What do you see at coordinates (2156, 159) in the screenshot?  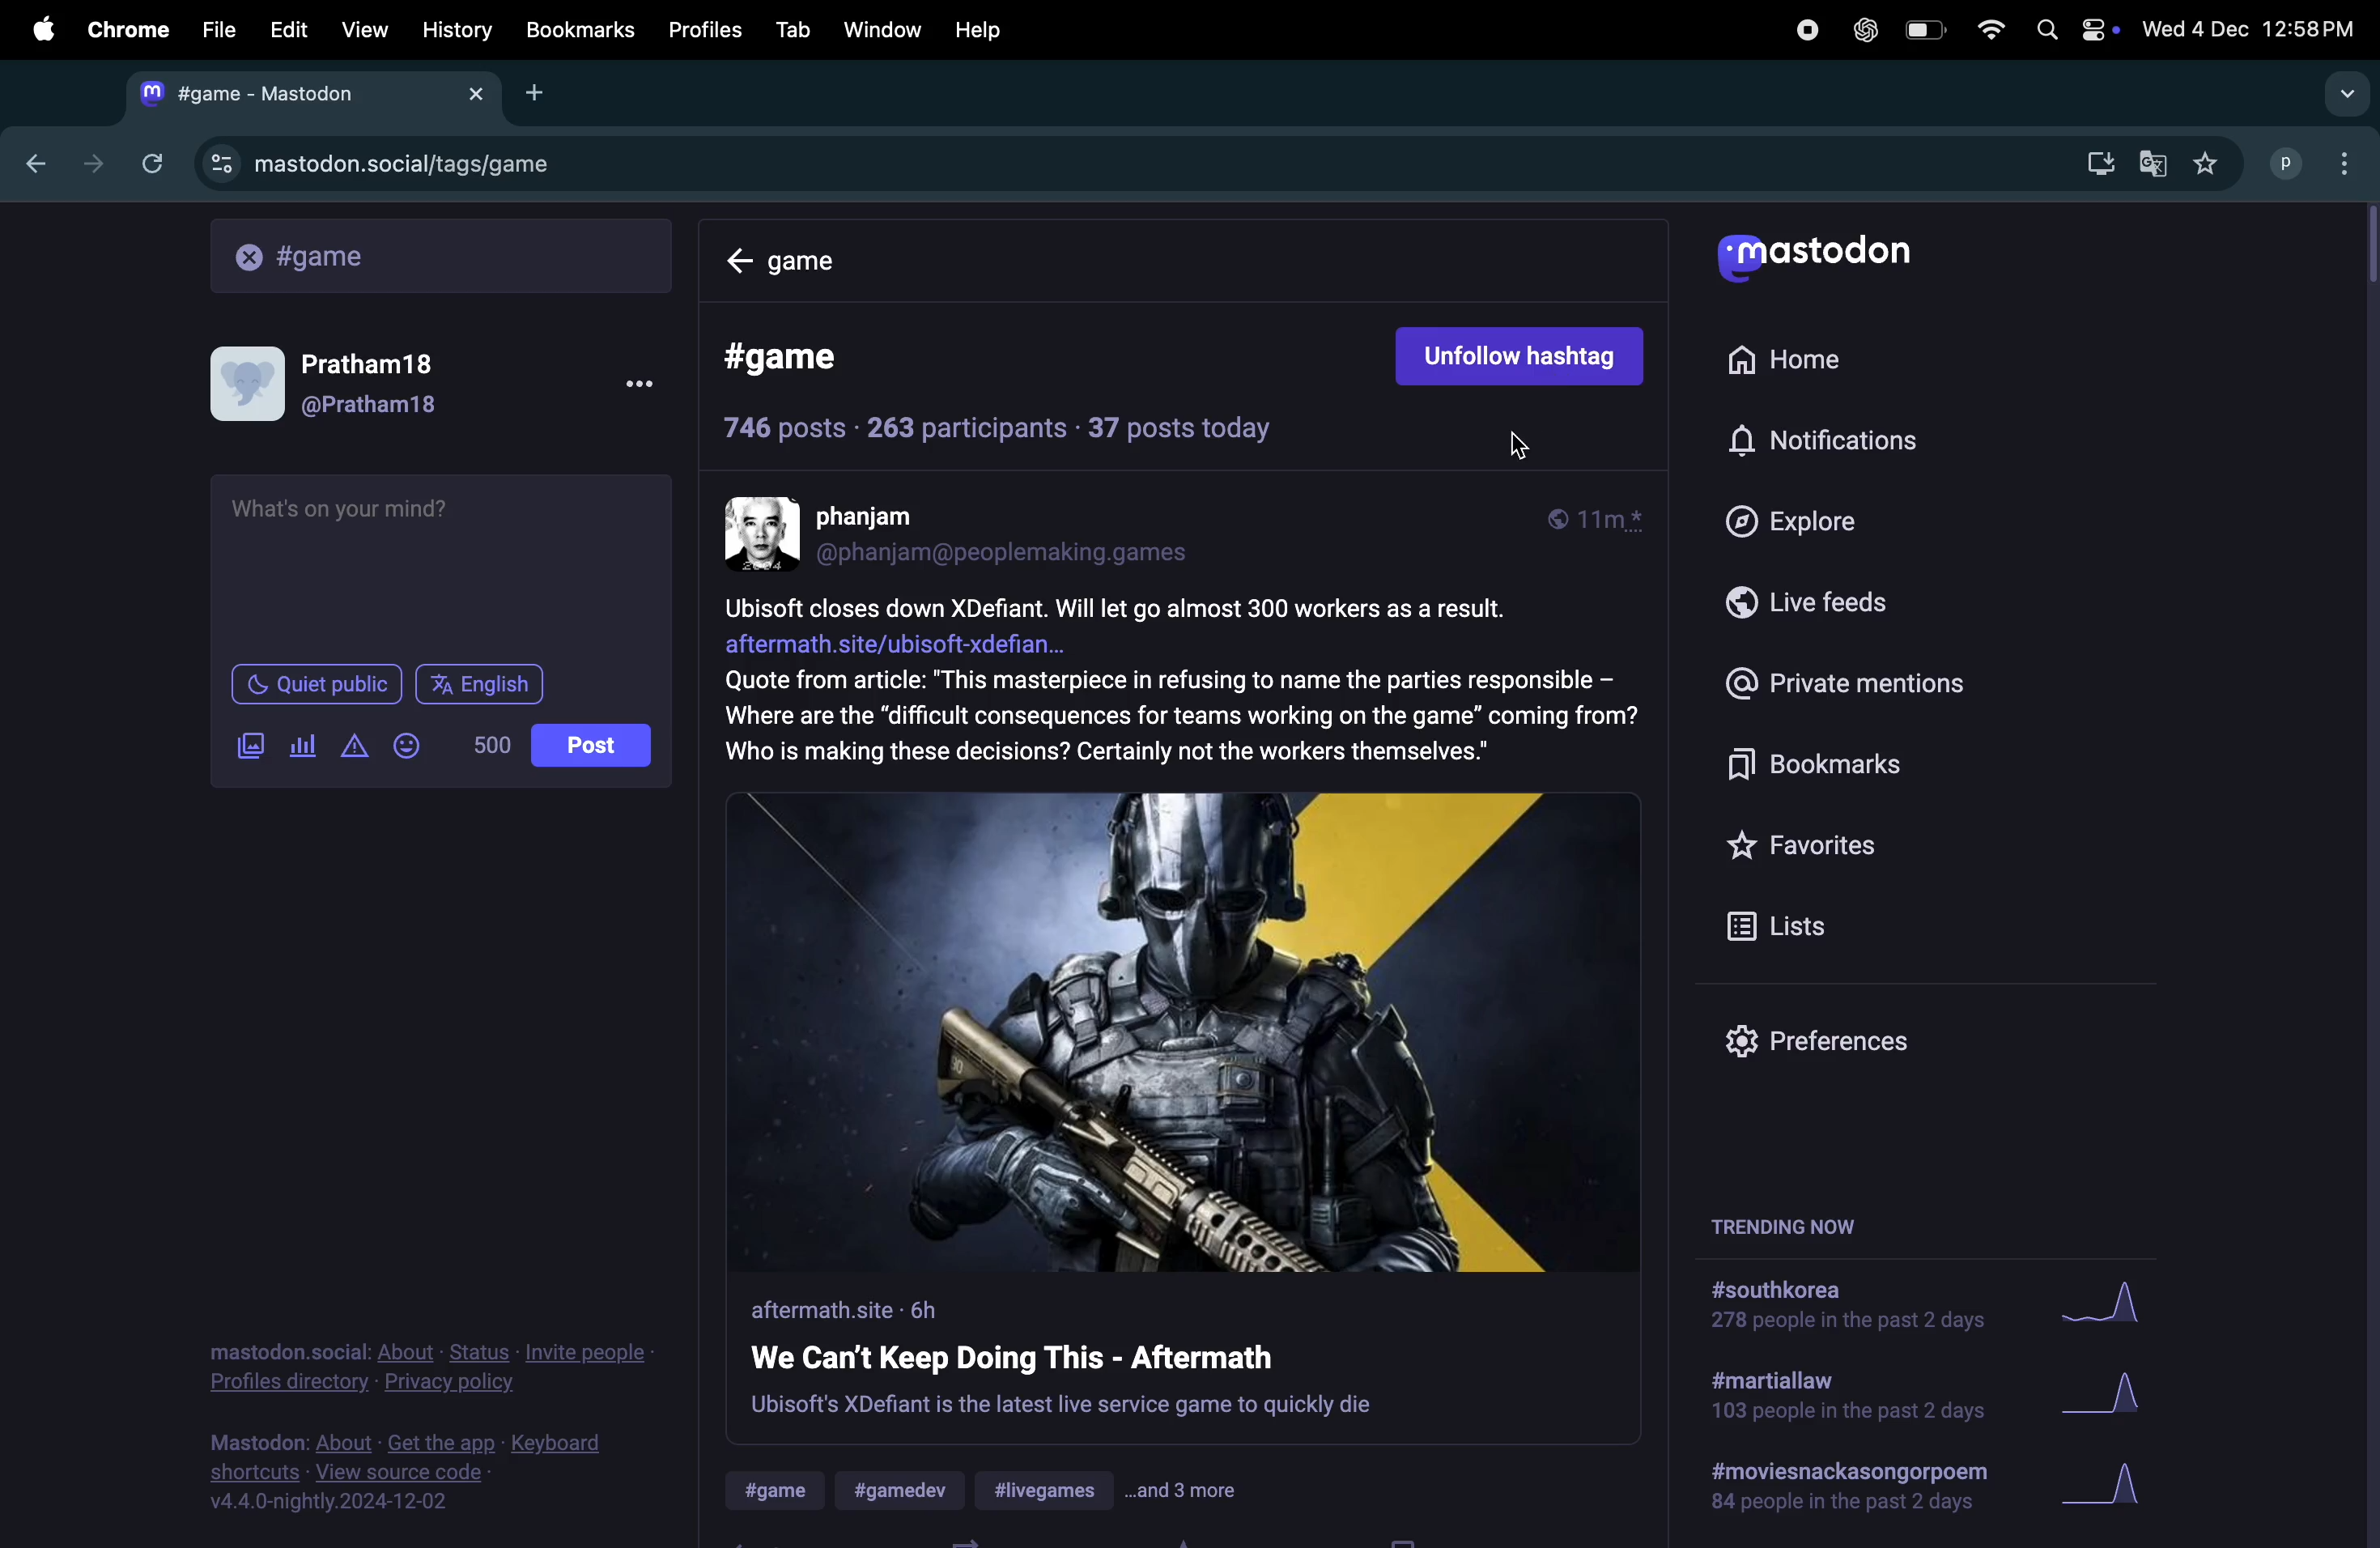 I see `google translate` at bounding box center [2156, 159].